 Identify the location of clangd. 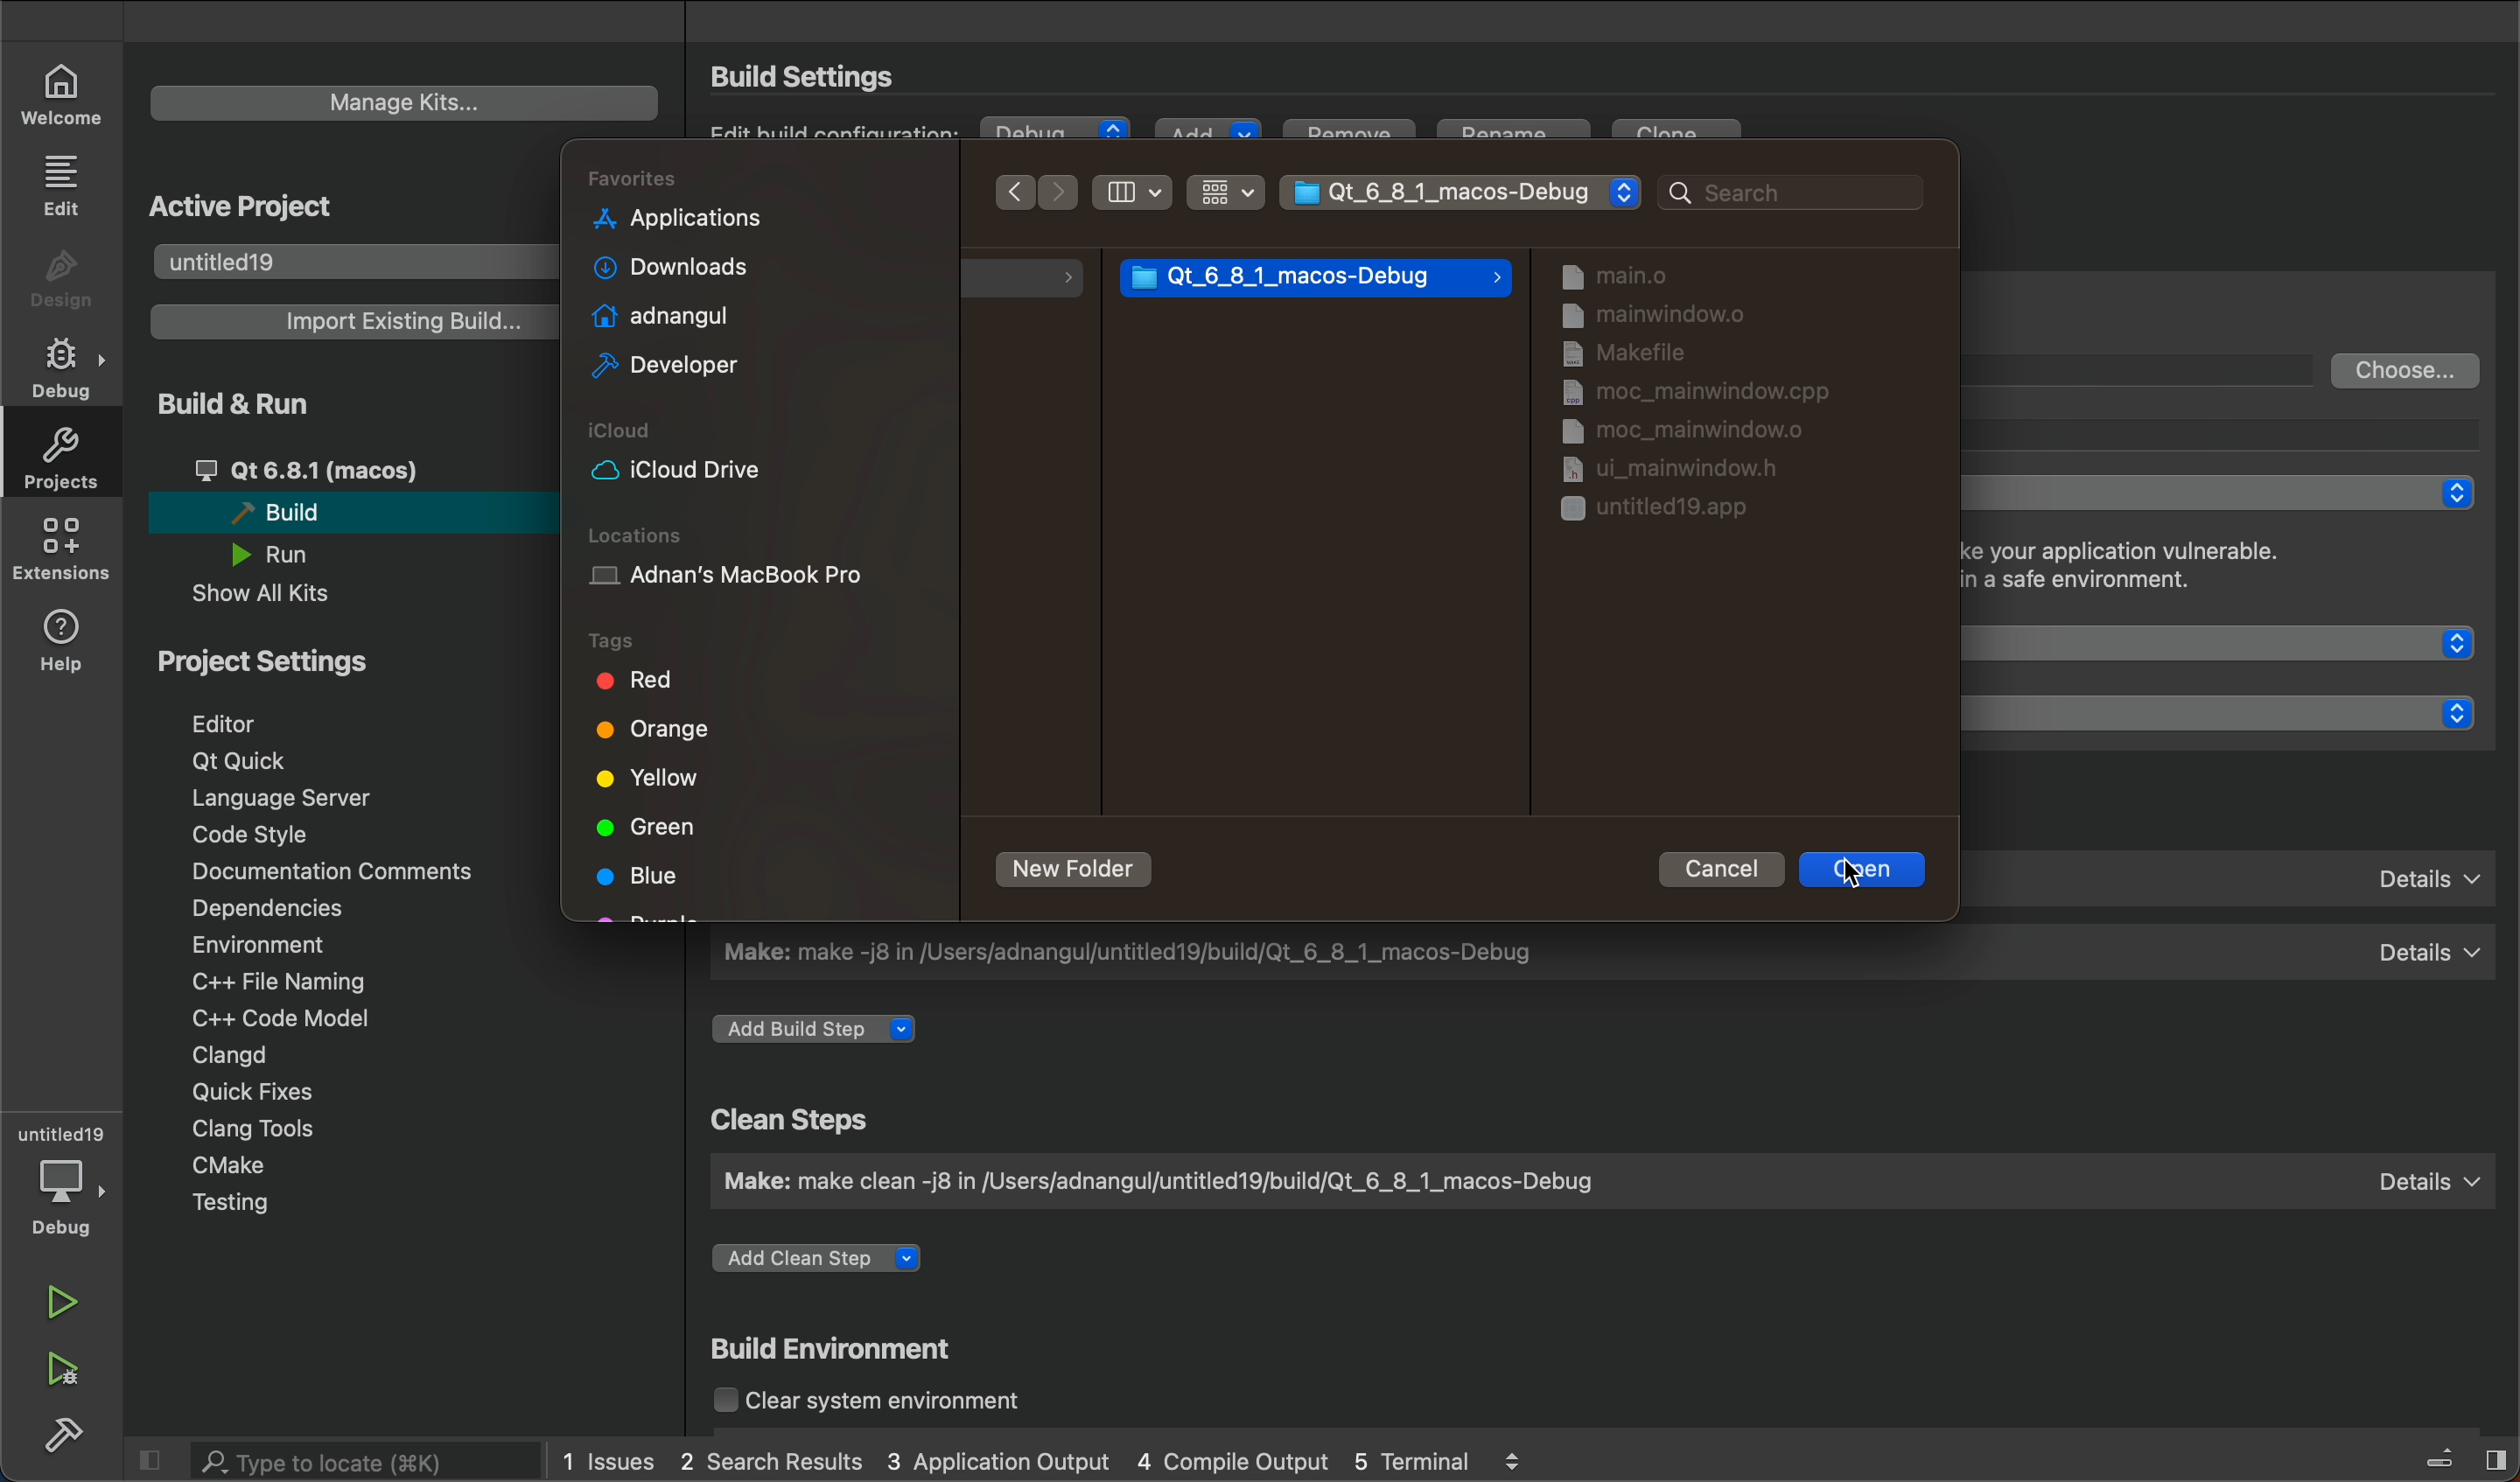
(229, 1055).